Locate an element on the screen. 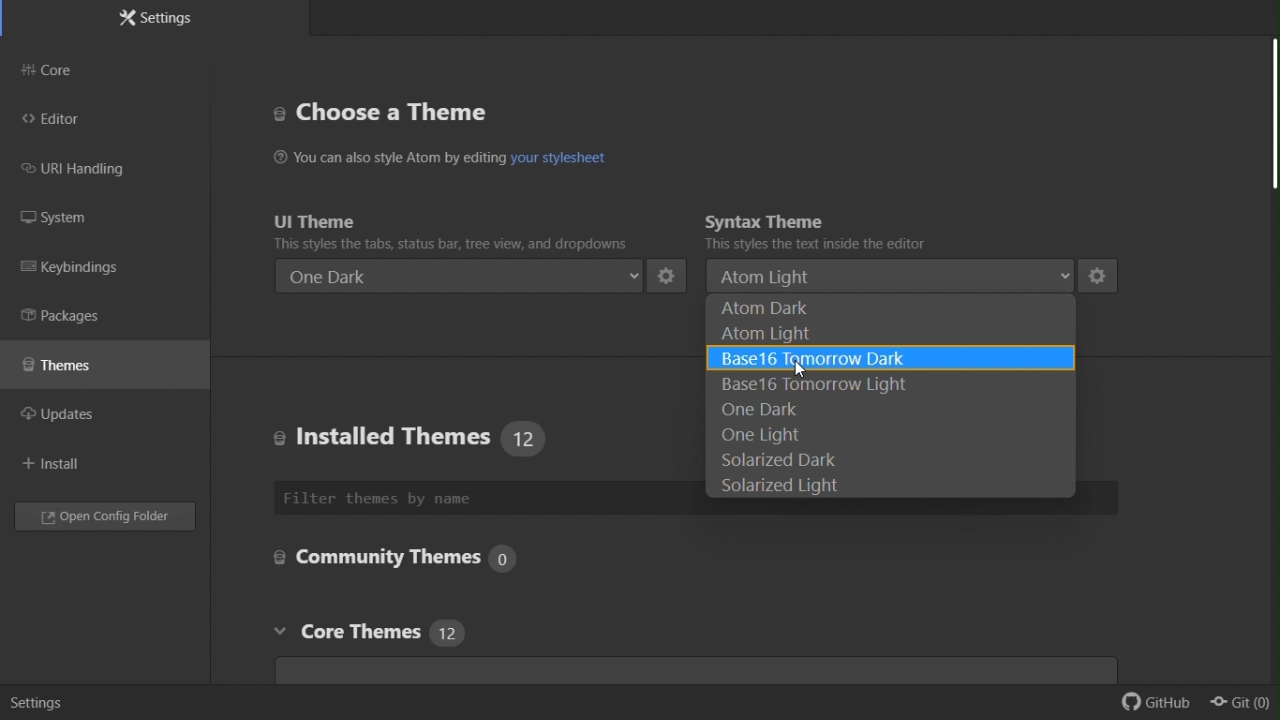 This screenshot has width=1280, height=720. Atom light is located at coordinates (894, 332).